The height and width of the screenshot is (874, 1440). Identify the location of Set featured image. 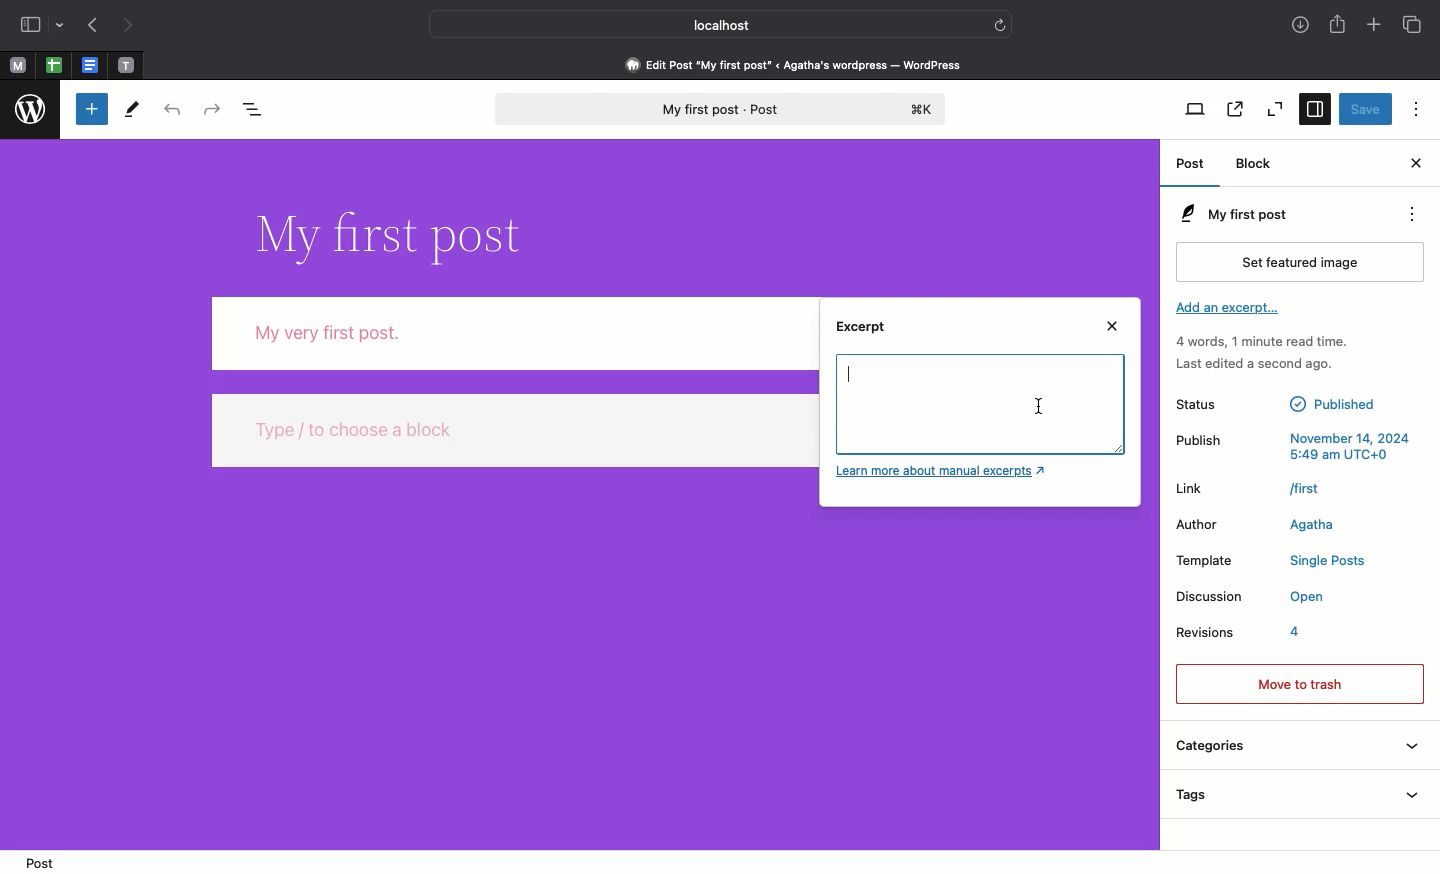
(1304, 261).